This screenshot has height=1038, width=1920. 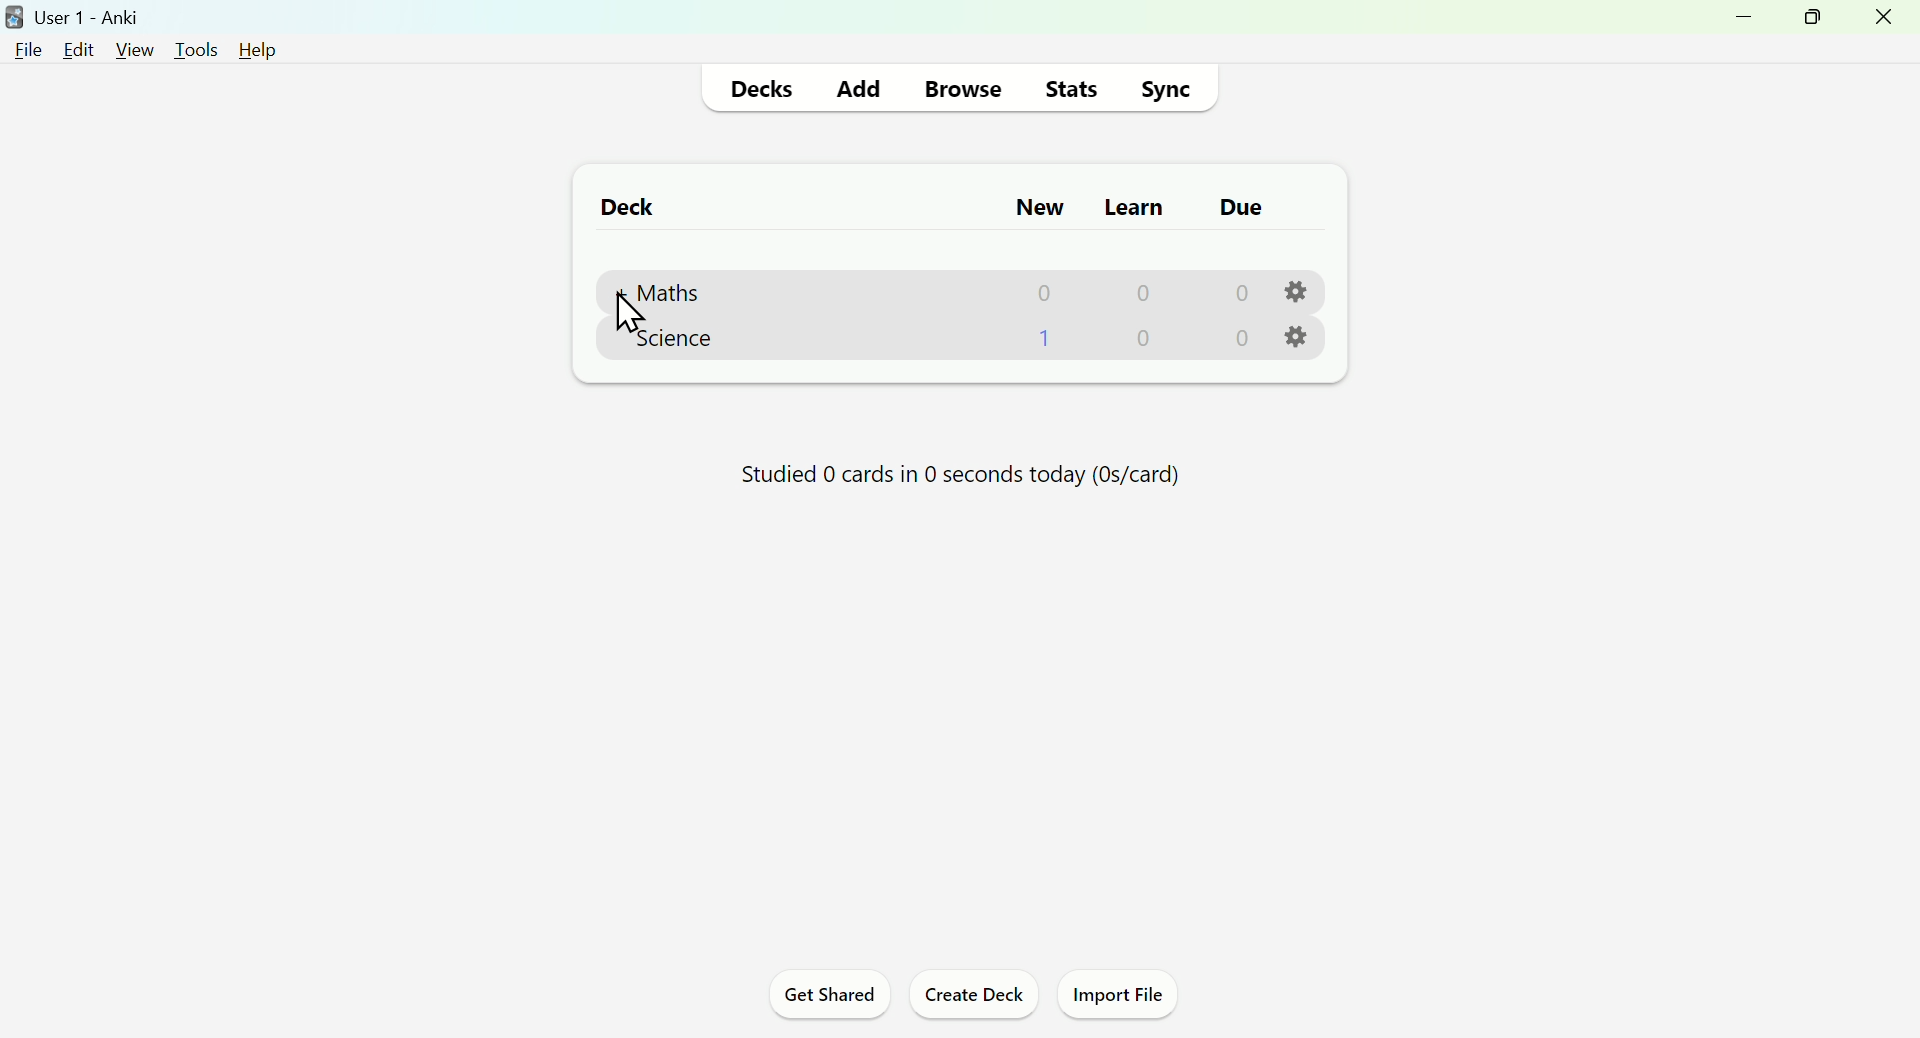 What do you see at coordinates (30, 49) in the screenshot?
I see `File` at bounding box center [30, 49].